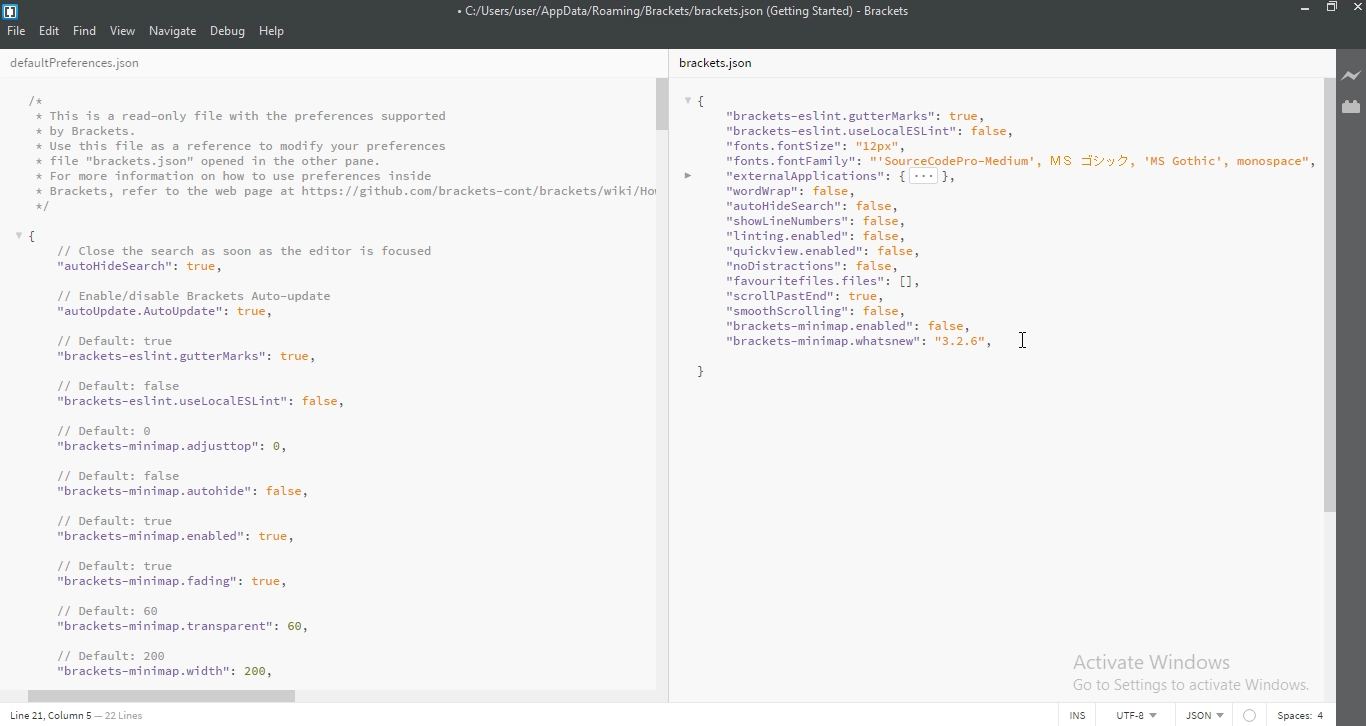  What do you see at coordinates (1301, 11) in the screenshot?
I see `minimise` at bounding box center [1301, 11].